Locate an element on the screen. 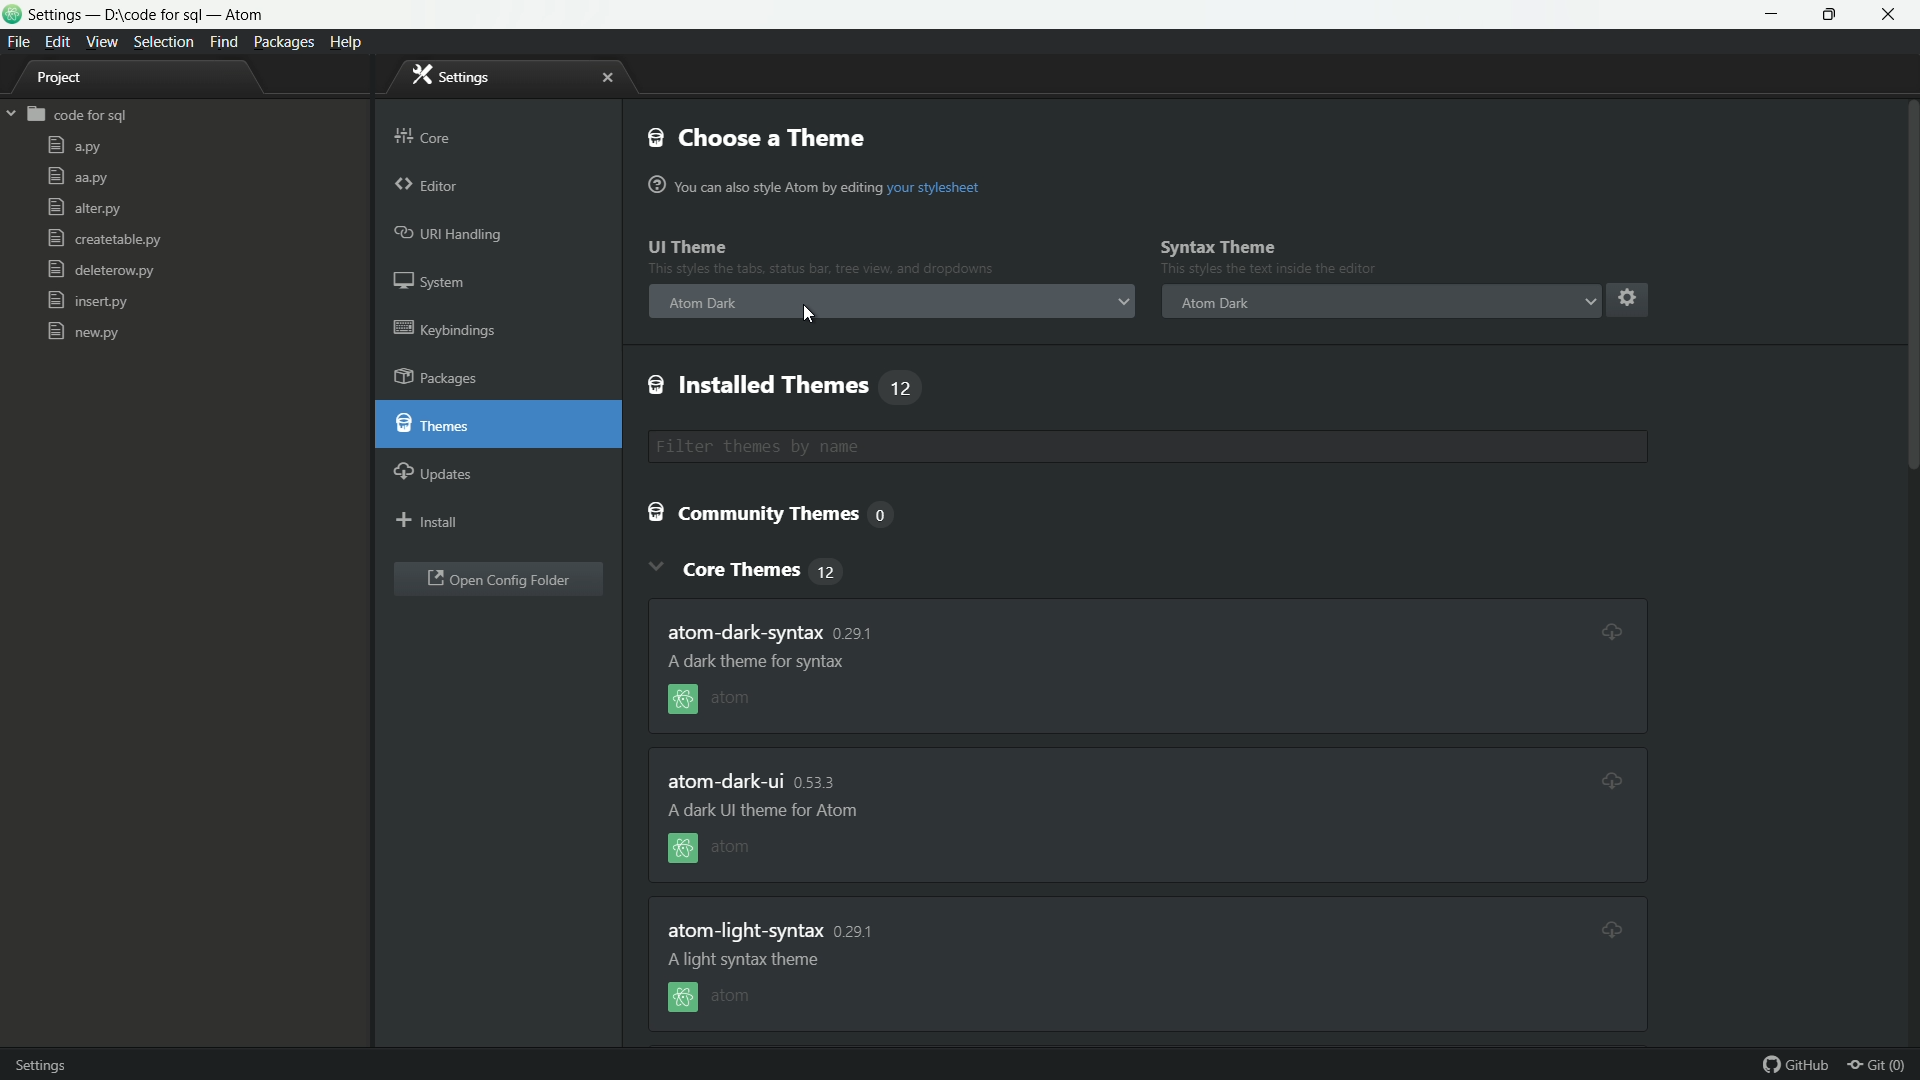  packages is located at coordinates (440, 379).